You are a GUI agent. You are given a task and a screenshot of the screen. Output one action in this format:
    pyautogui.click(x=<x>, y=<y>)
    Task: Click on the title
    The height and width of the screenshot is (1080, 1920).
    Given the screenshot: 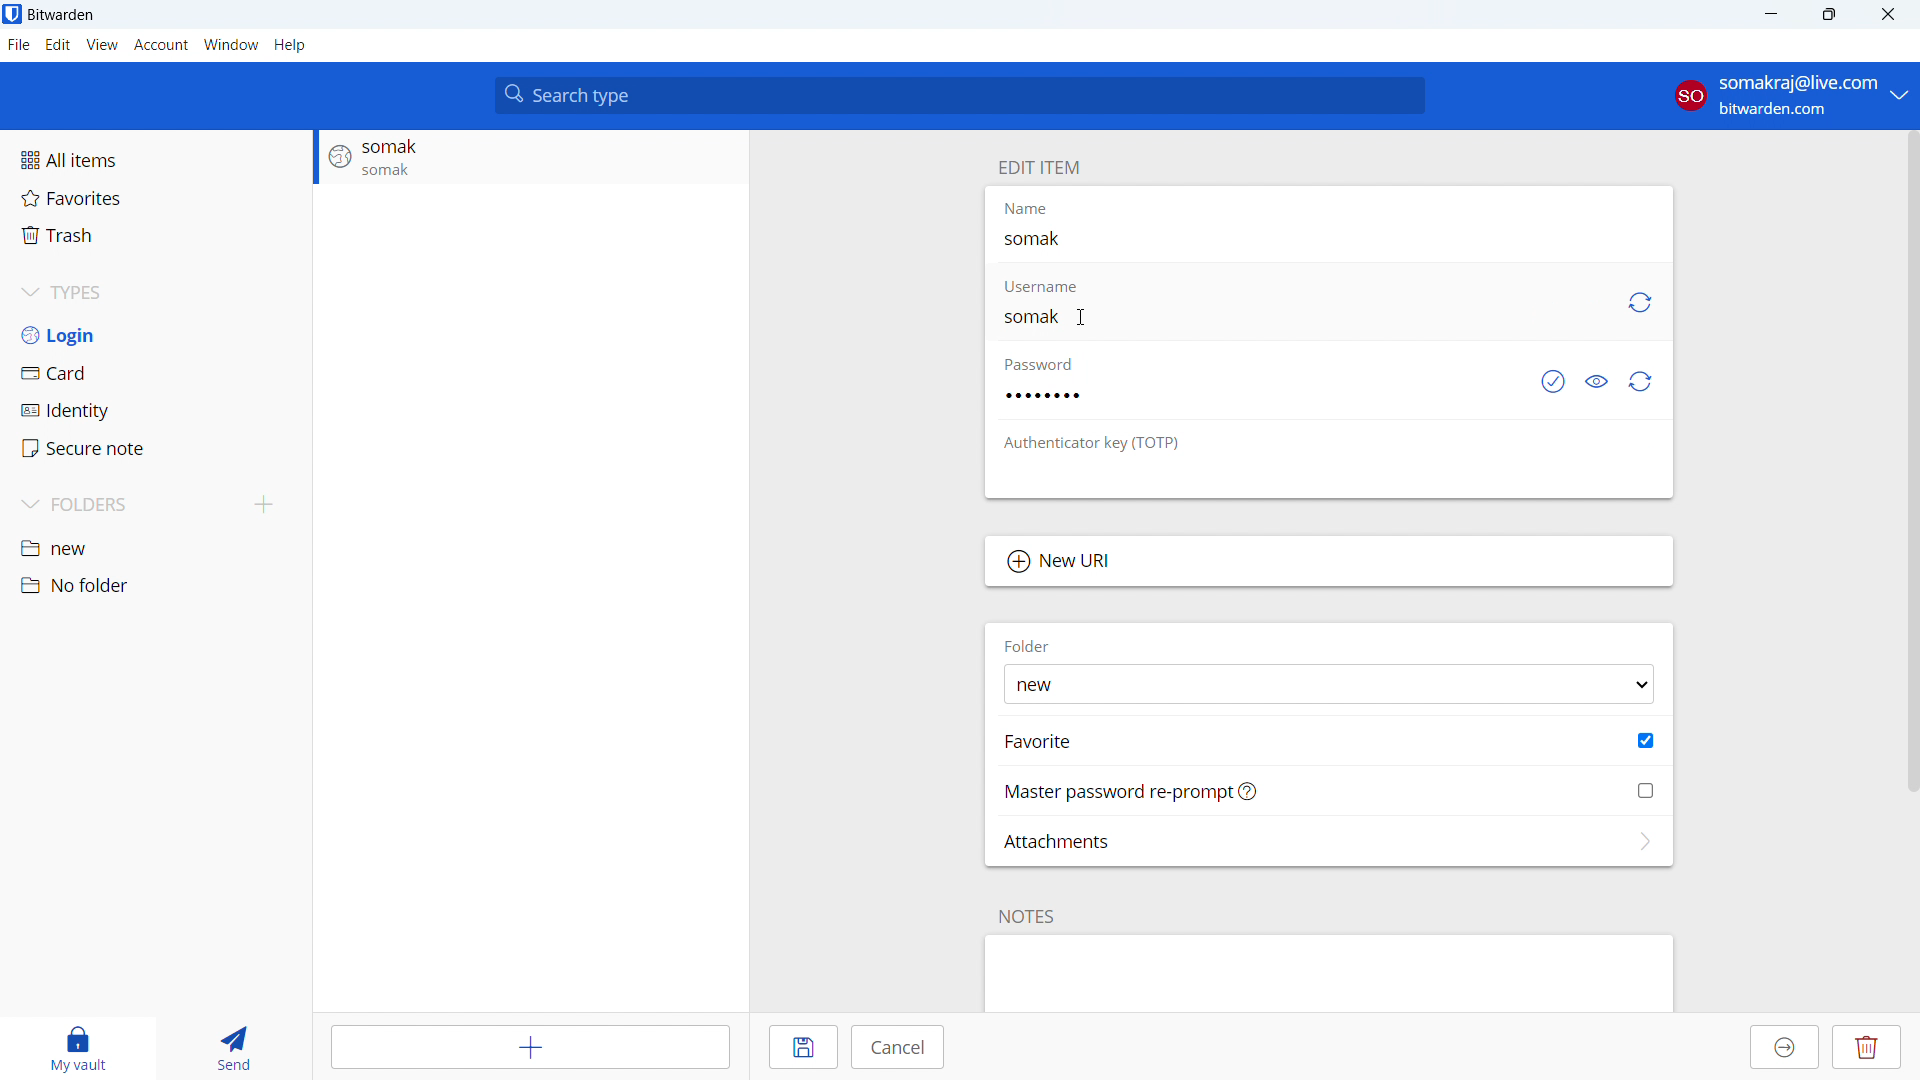 What is the action you would take?
    pyautogui.click(x=61, y=15)
    